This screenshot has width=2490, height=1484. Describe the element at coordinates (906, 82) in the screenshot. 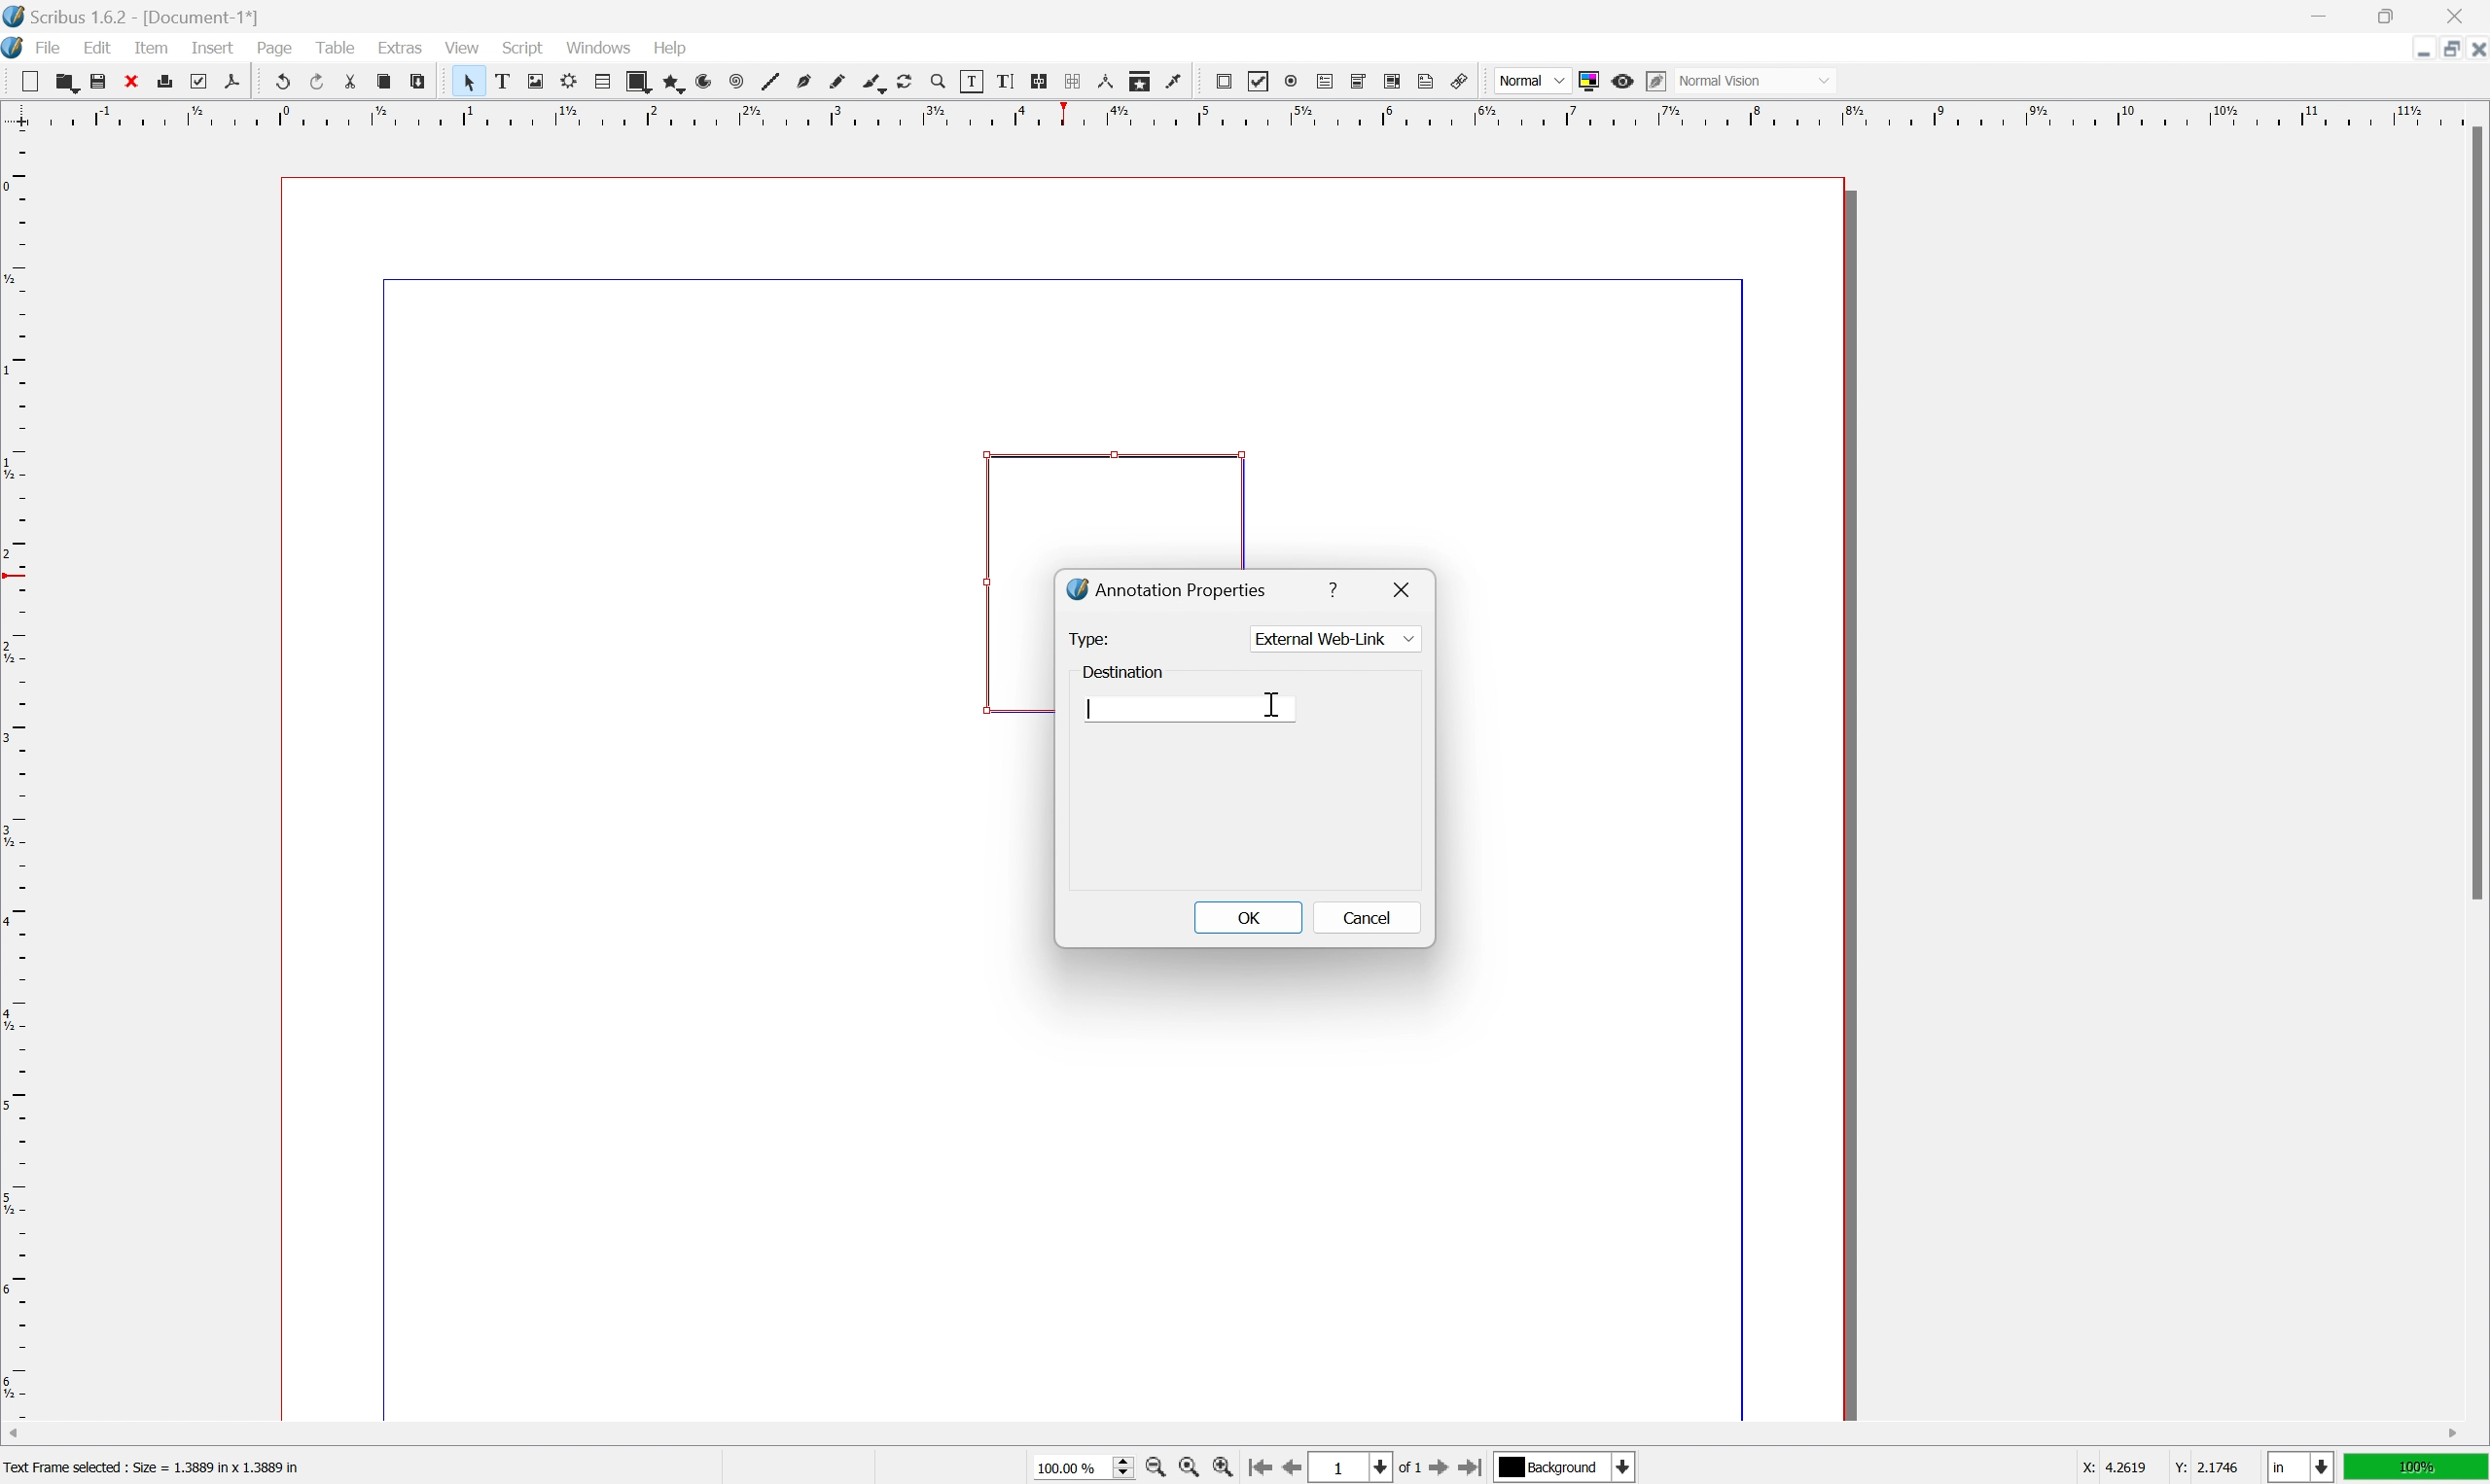

I see `rotate item` at that location.